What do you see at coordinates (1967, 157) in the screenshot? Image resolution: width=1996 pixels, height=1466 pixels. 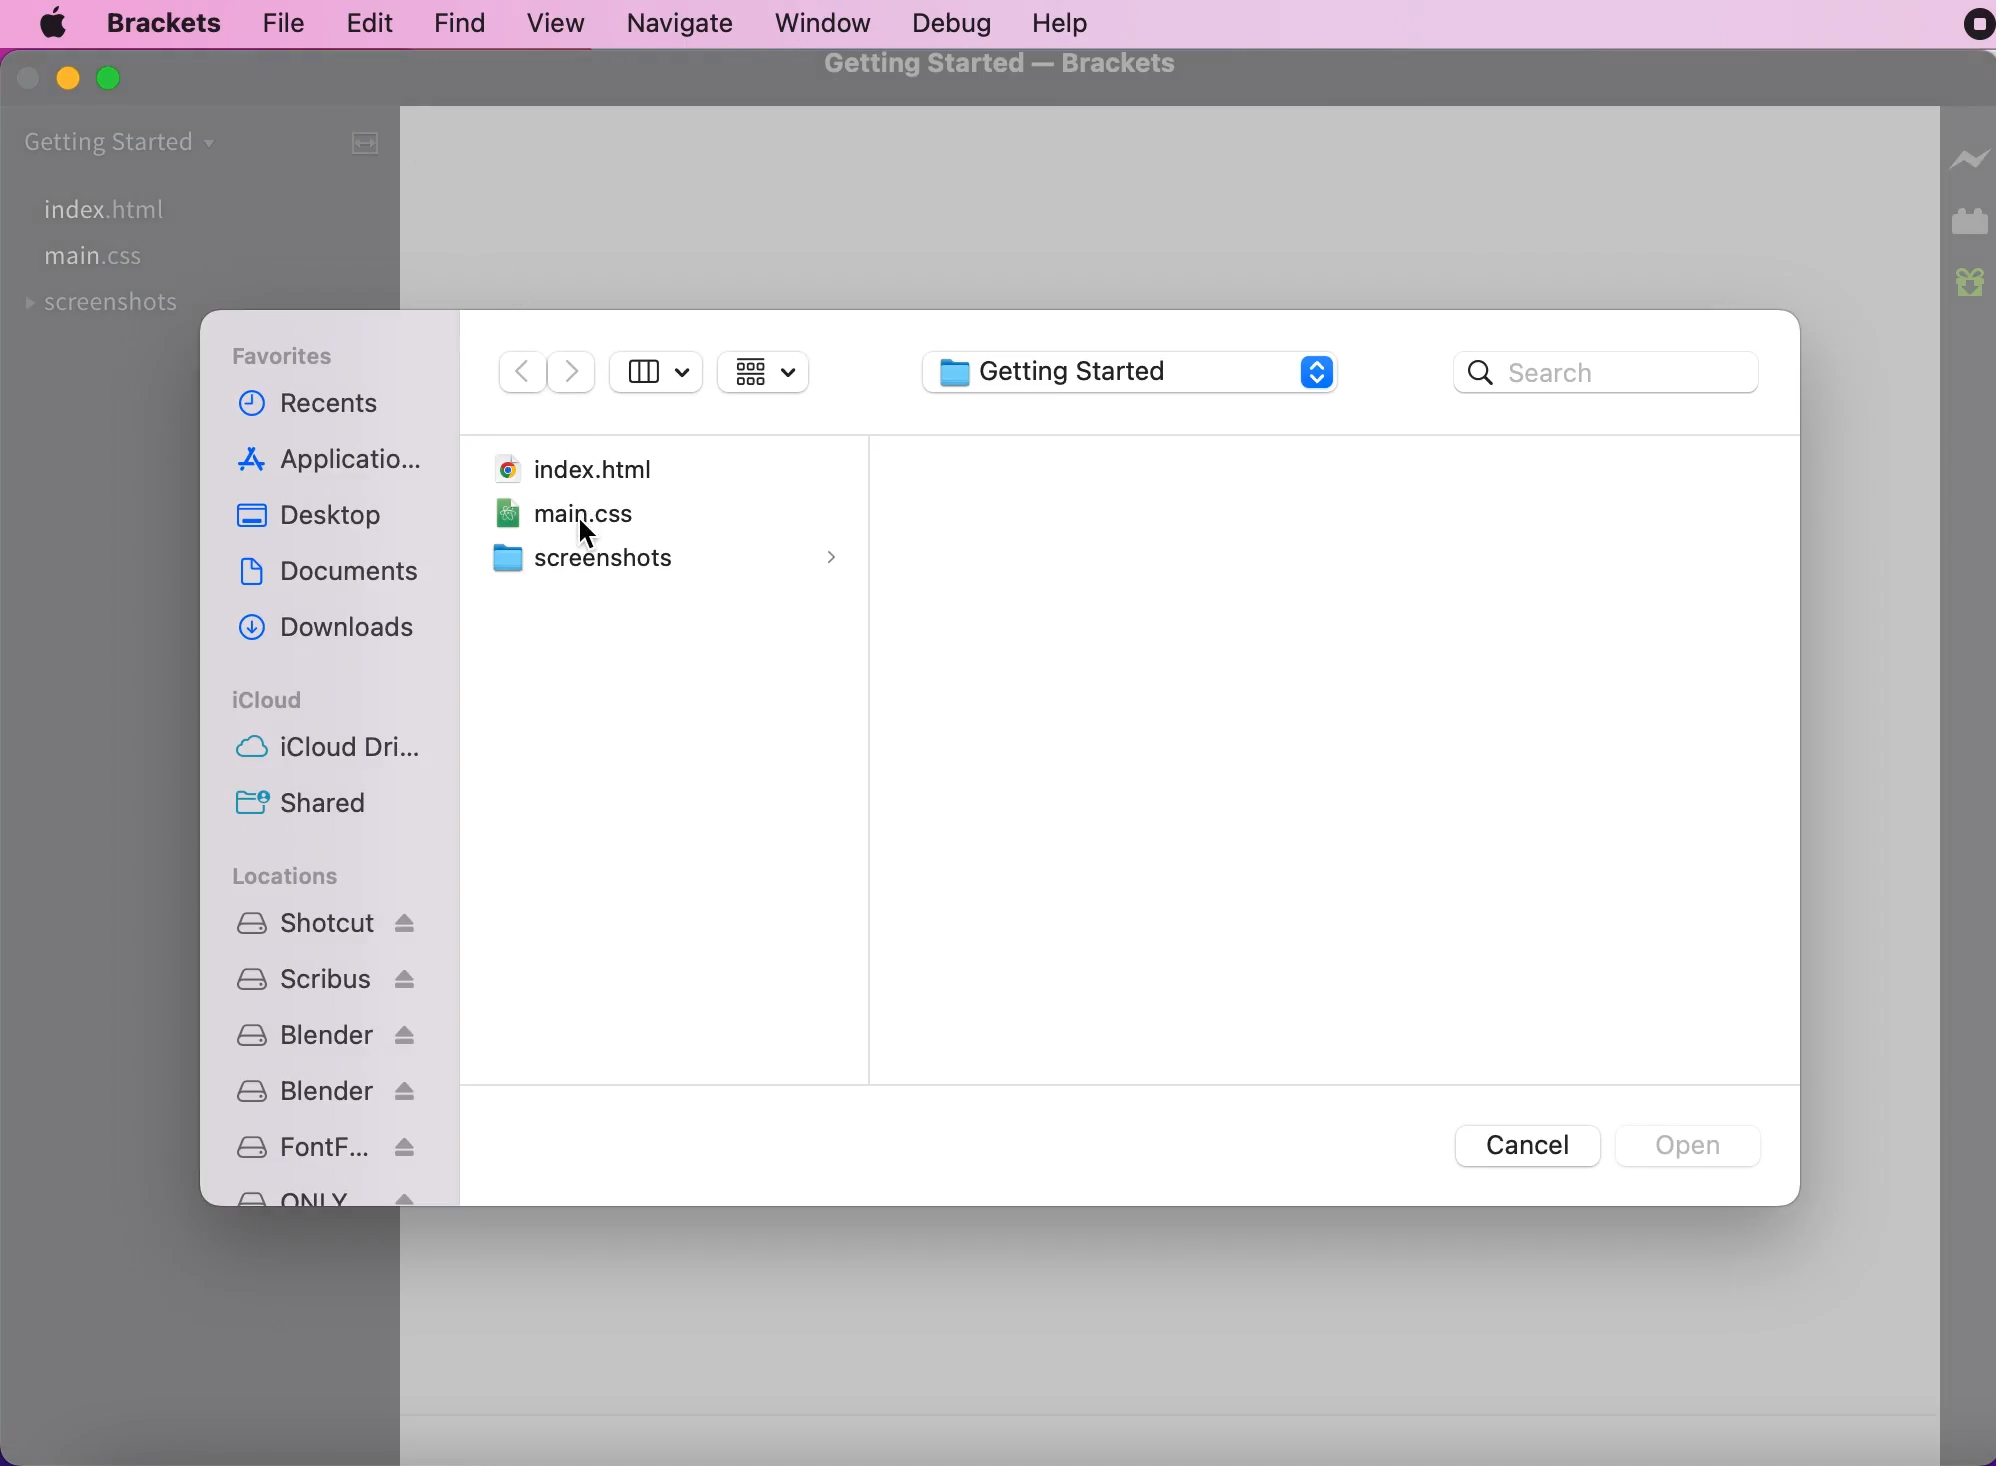 I see `live preview` at bounding box center [1967, 157].